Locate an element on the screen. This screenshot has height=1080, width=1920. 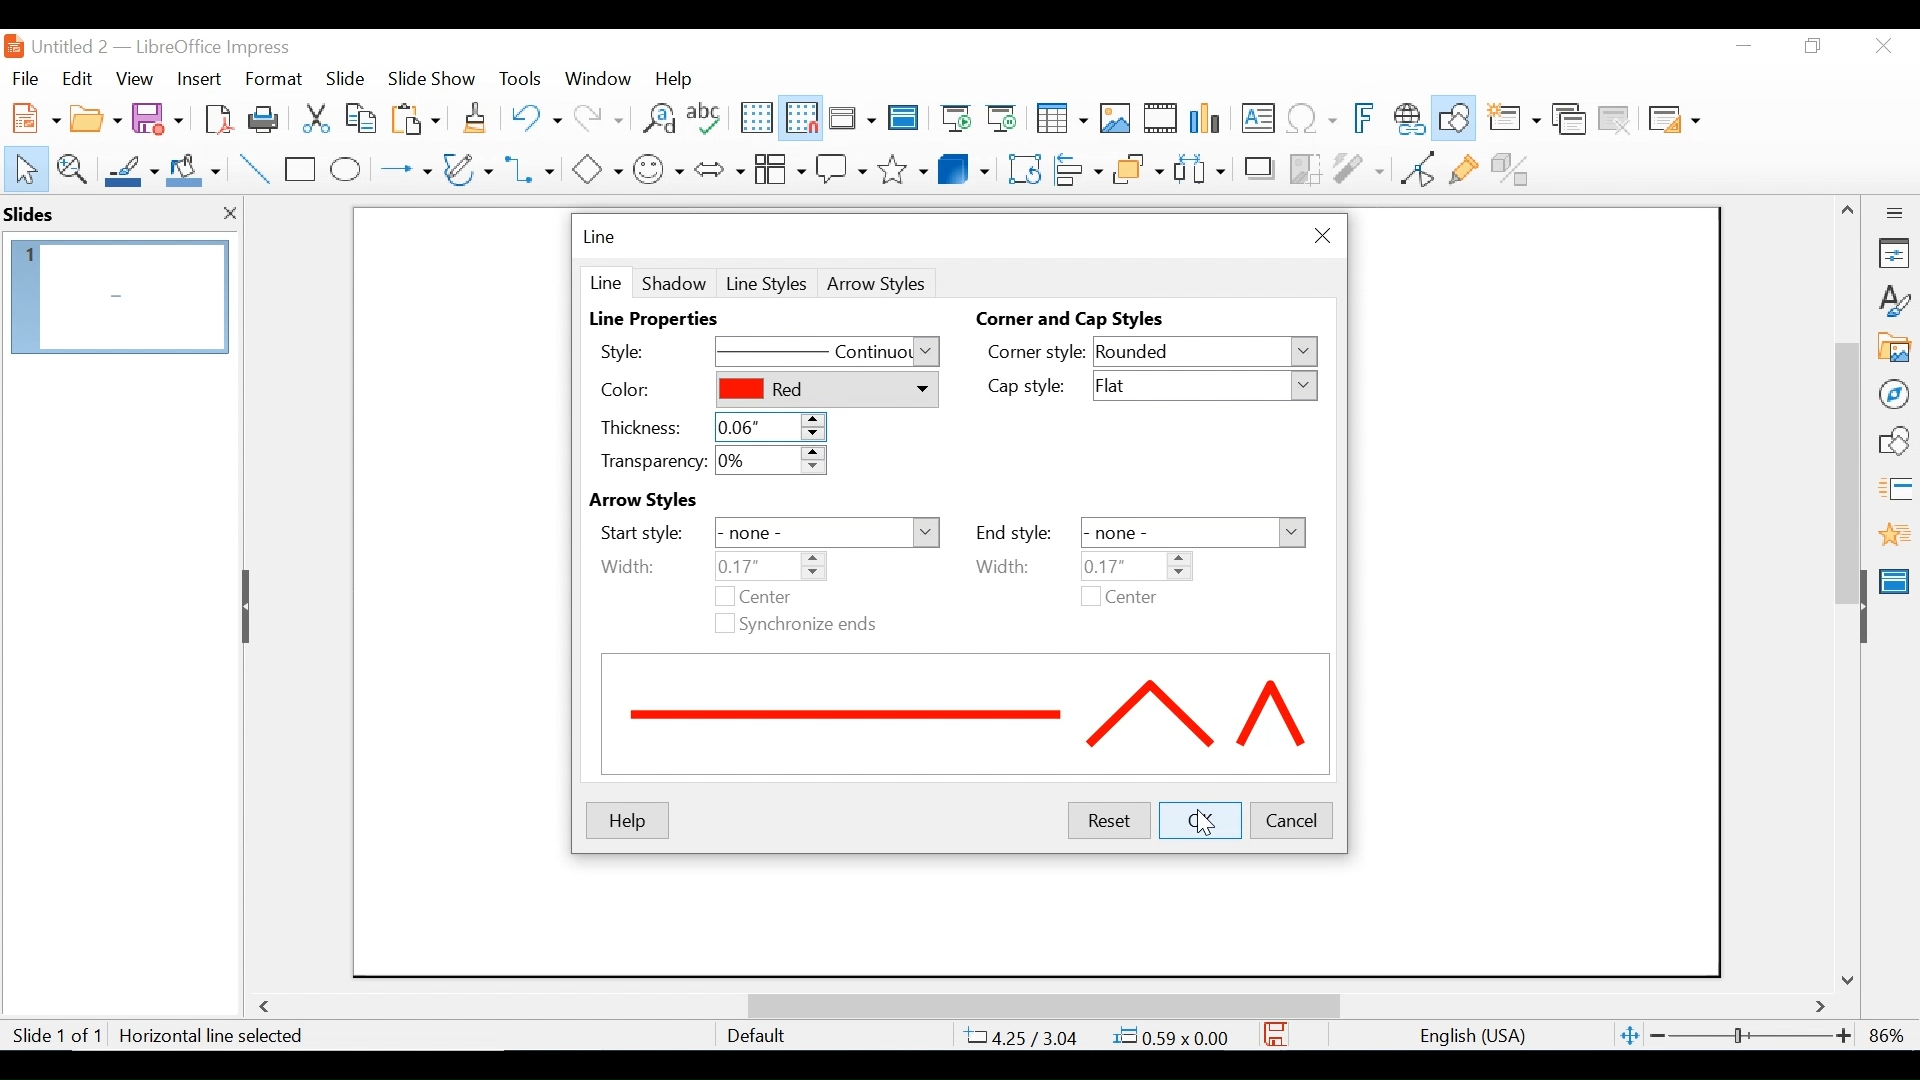
Transparency is located at coordinates (650, 461).